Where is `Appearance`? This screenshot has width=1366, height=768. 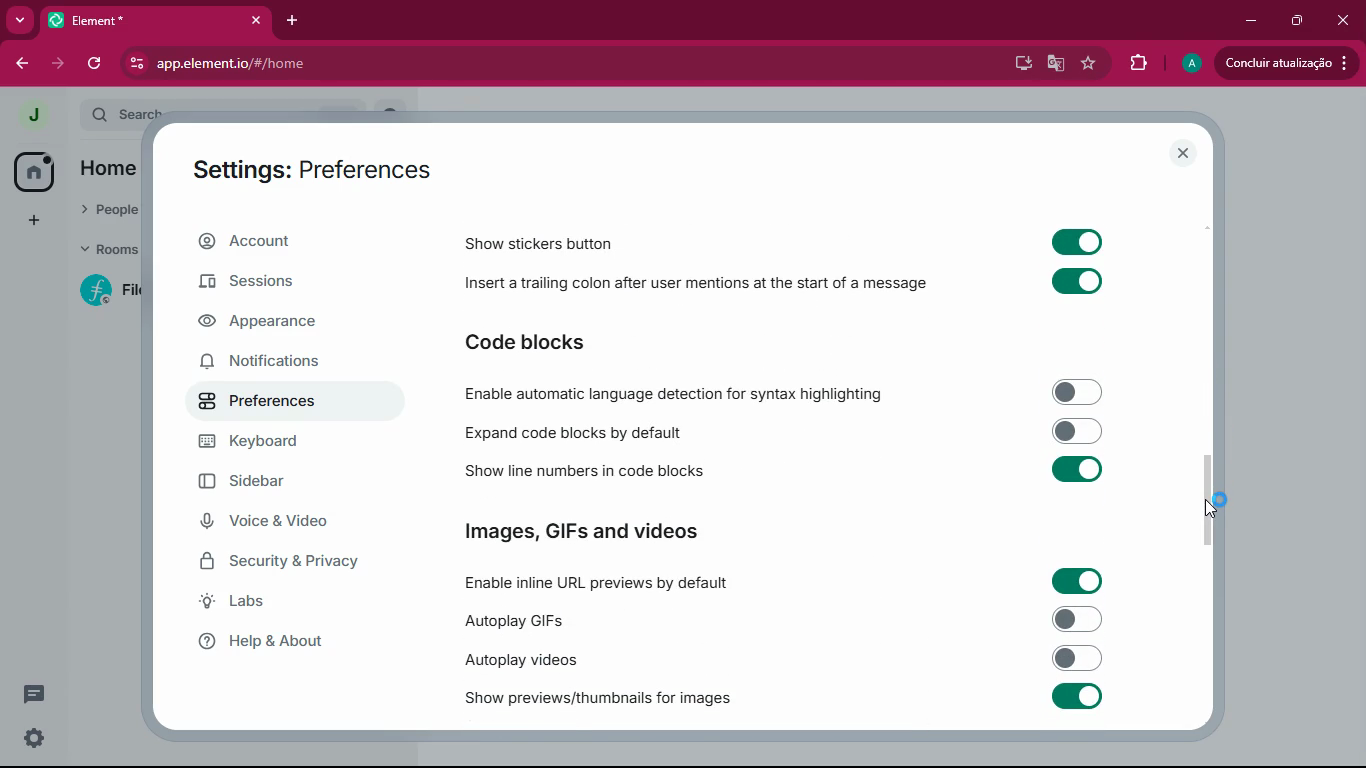 Appearance is located at coordinates (265, 327).